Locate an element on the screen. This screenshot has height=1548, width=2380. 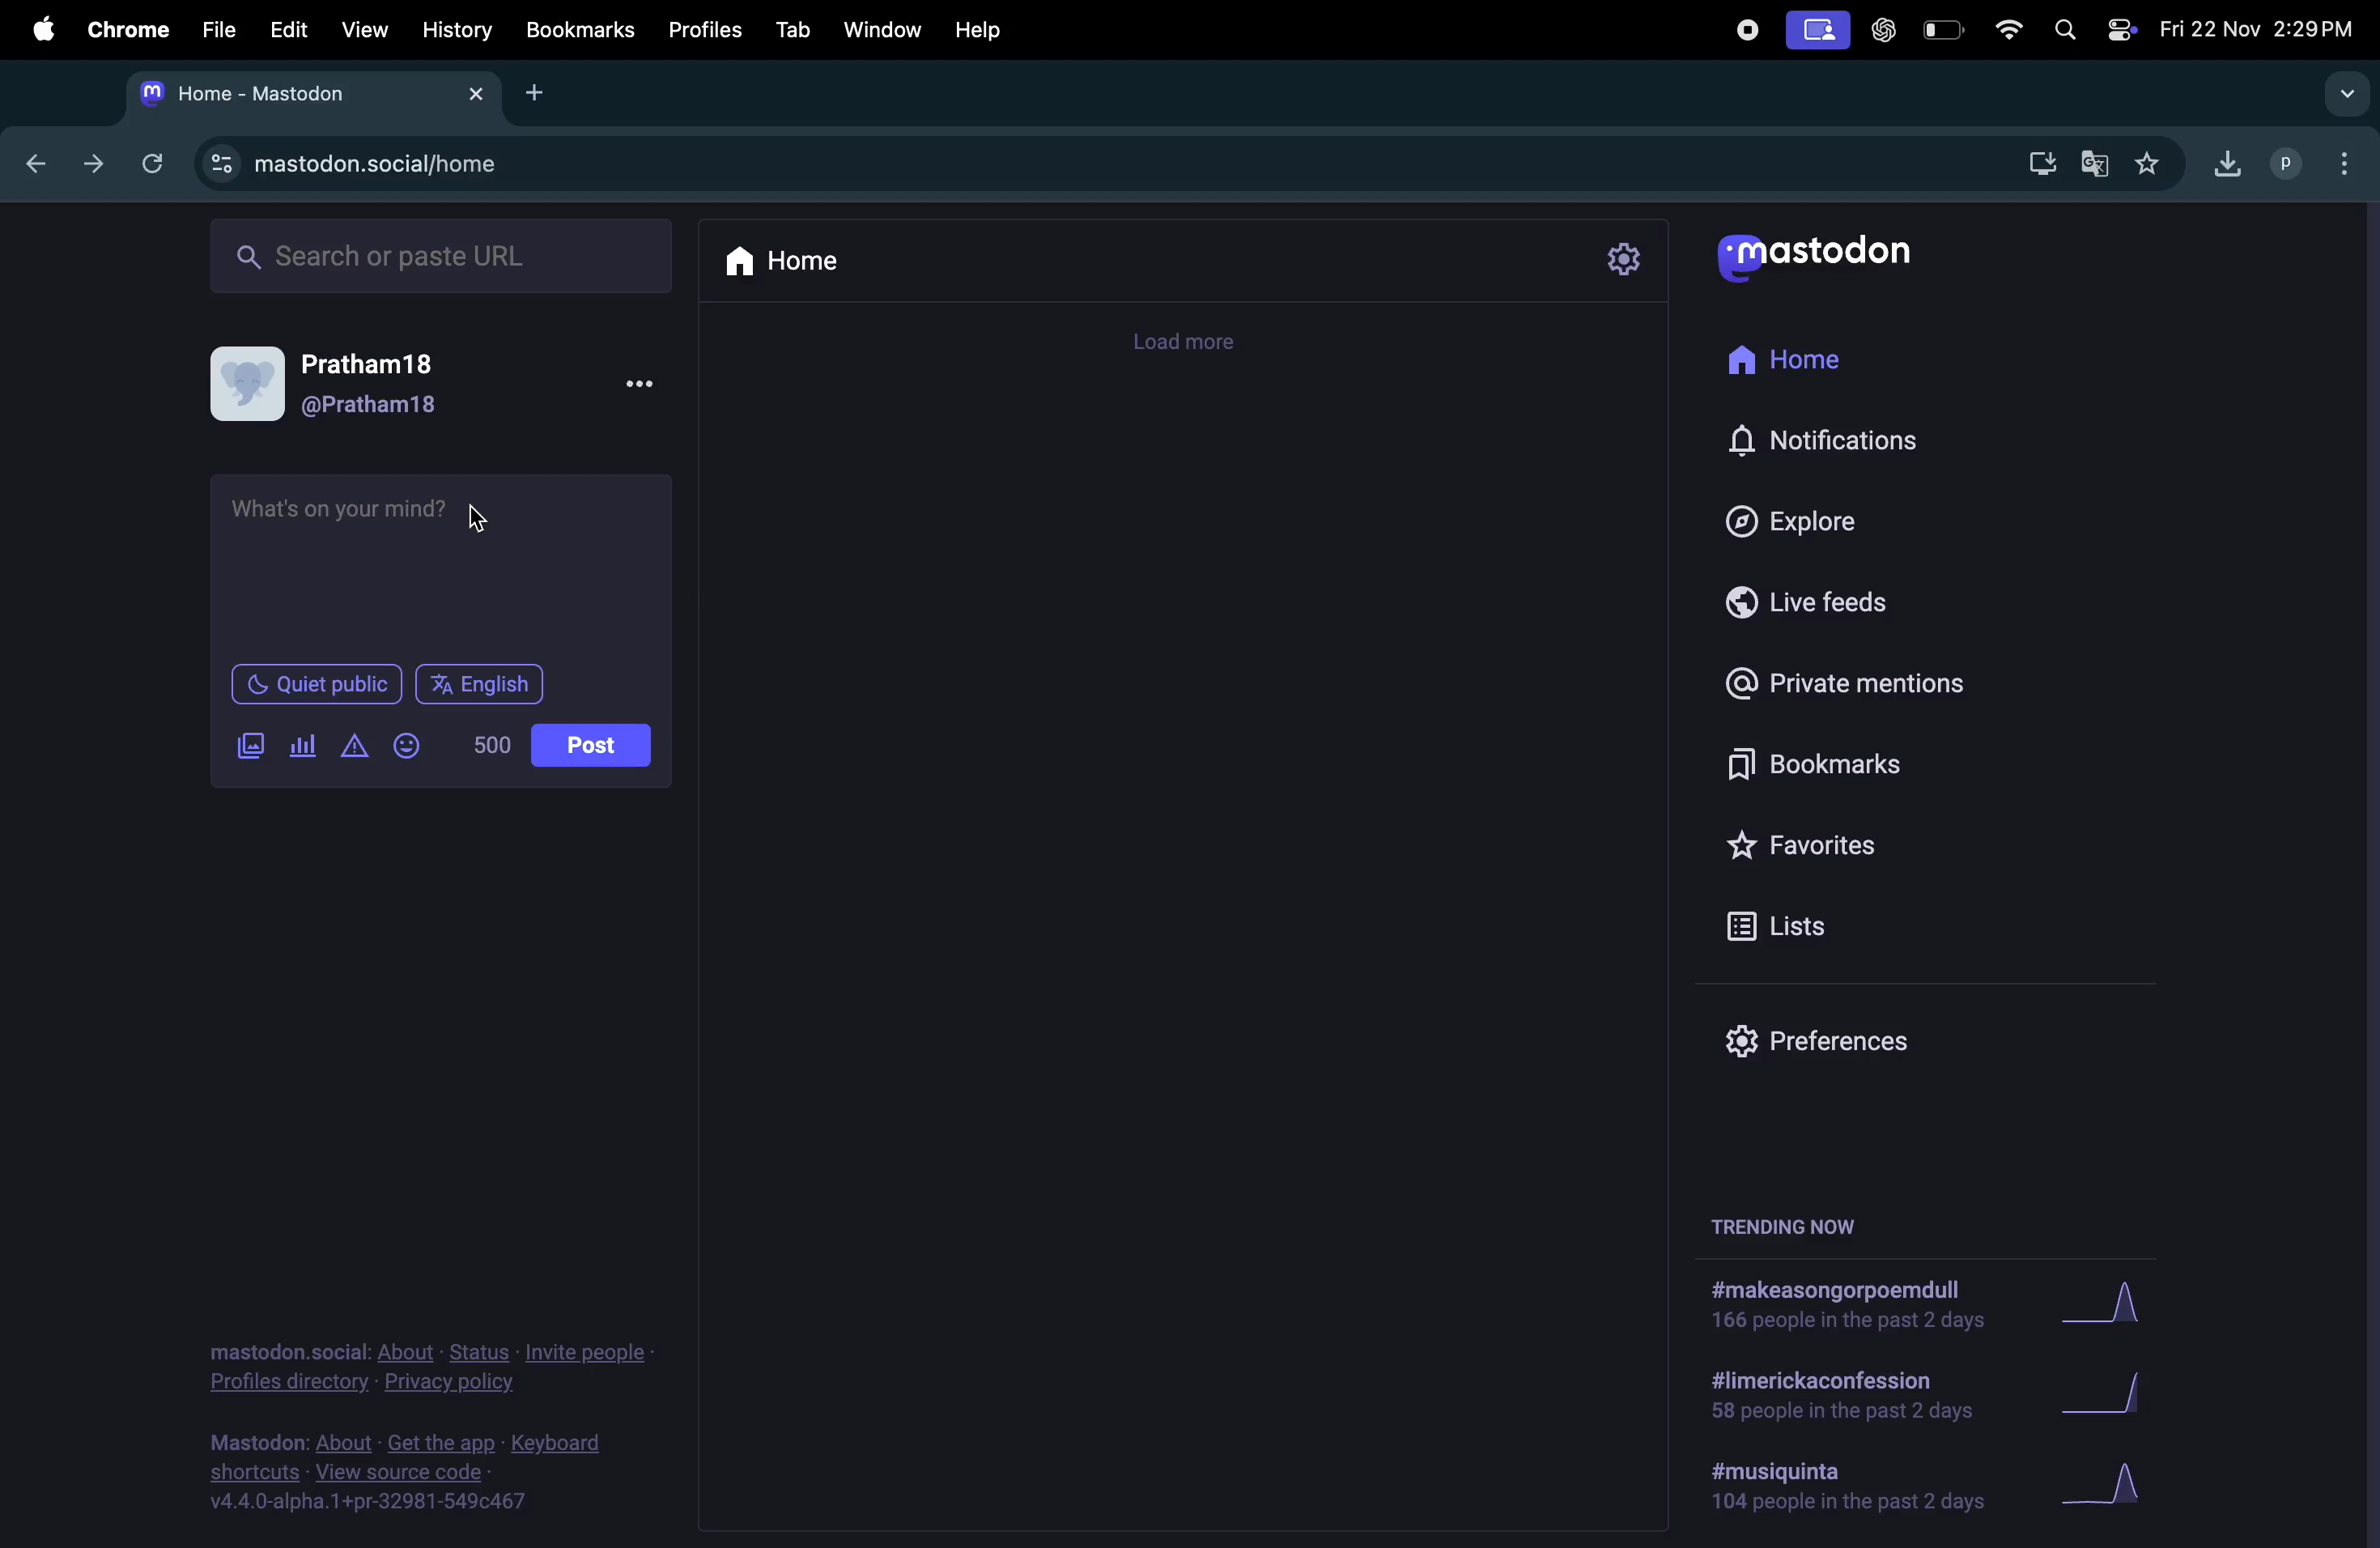
source codes is located at coordinates (422, 1479).